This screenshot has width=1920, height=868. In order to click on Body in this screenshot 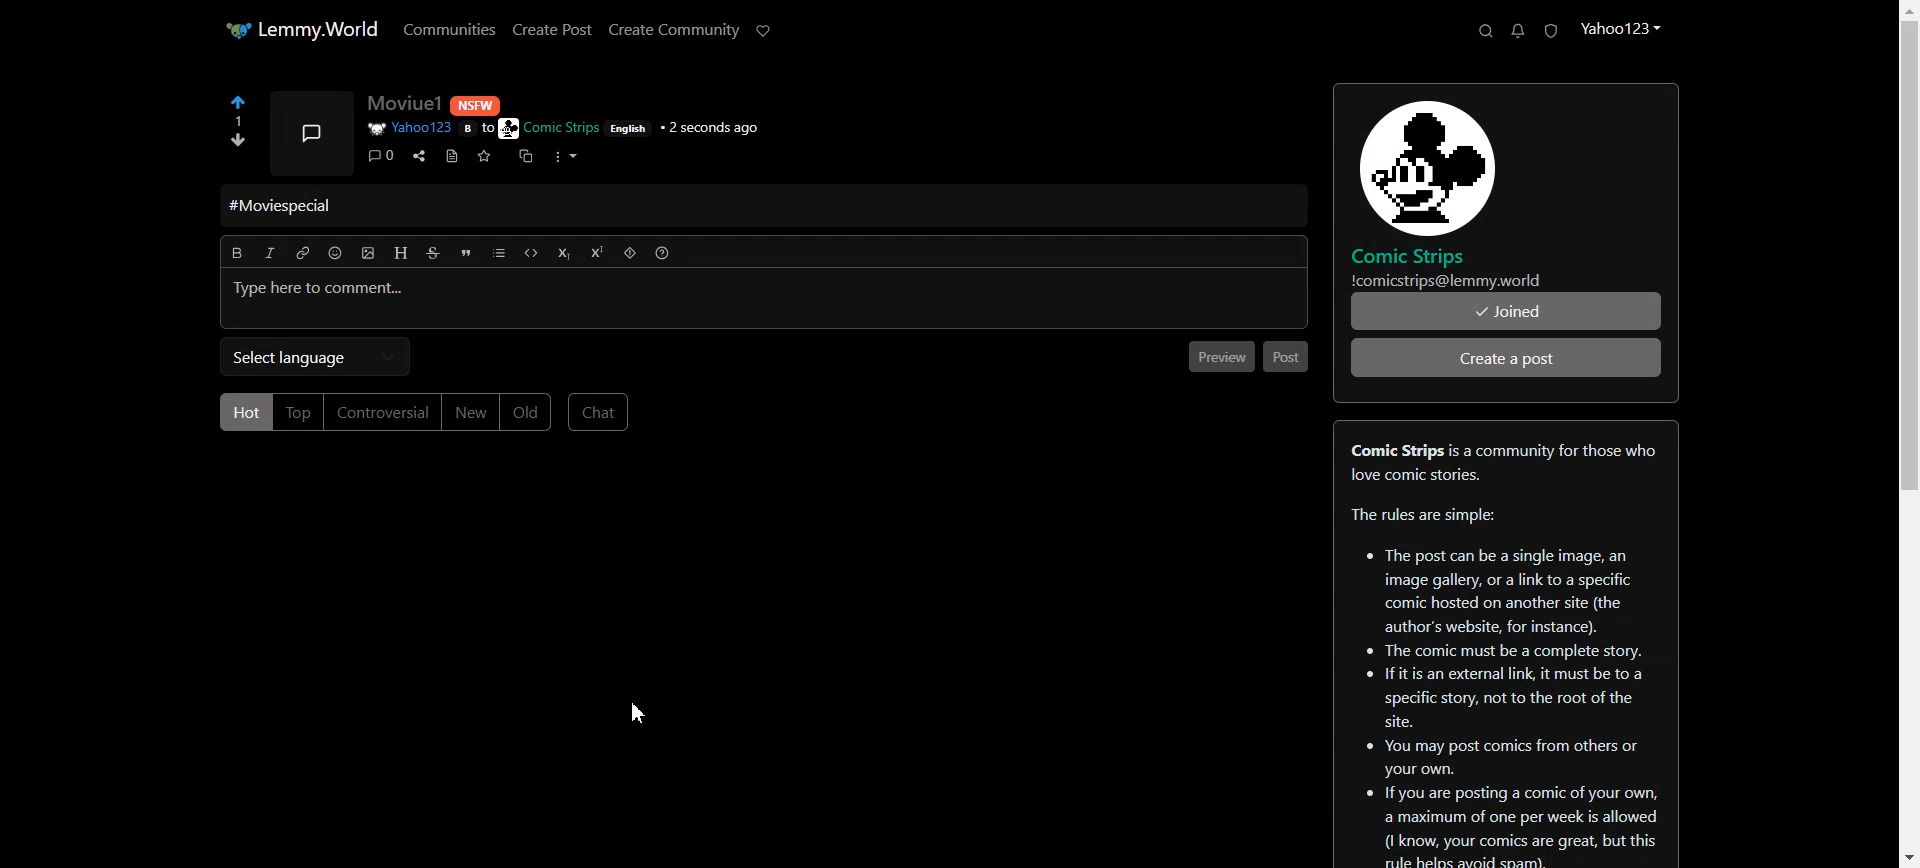, I will do `click(475, 299)`.